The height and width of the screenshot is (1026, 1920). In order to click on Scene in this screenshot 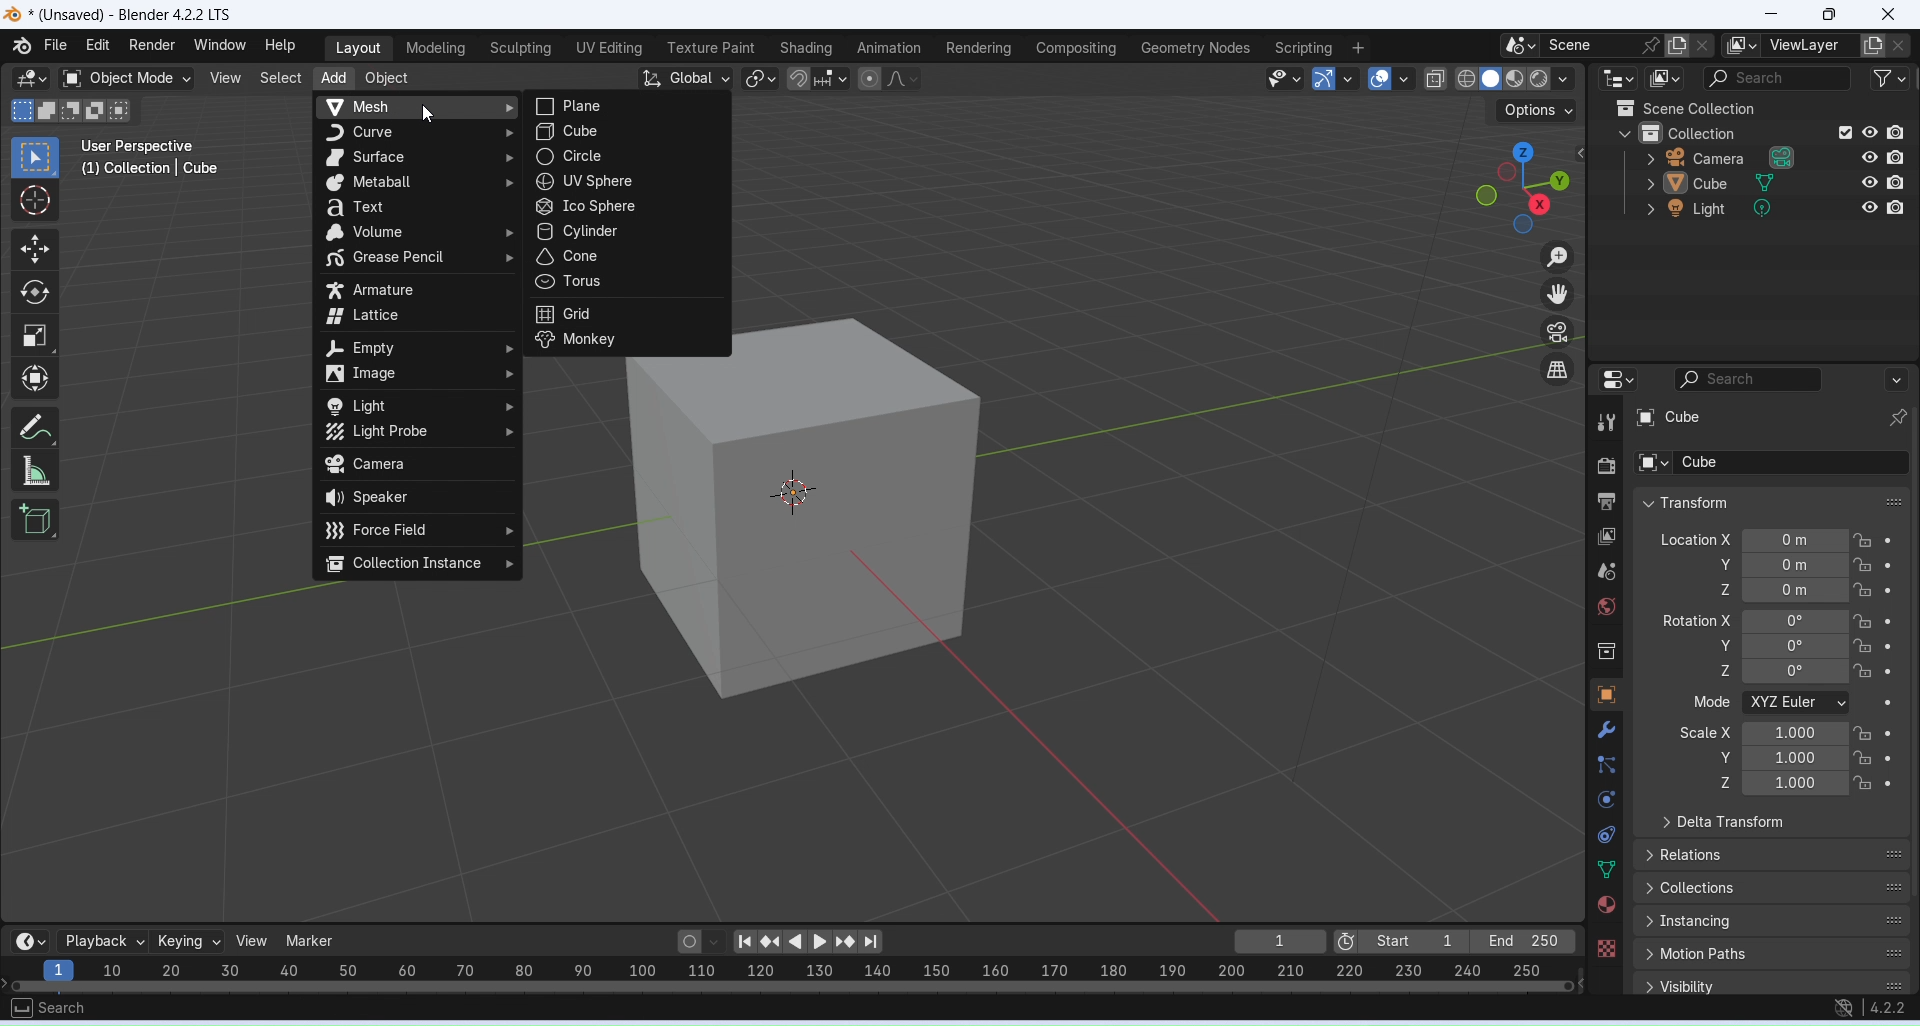, I will do `click(1585, 45)`.